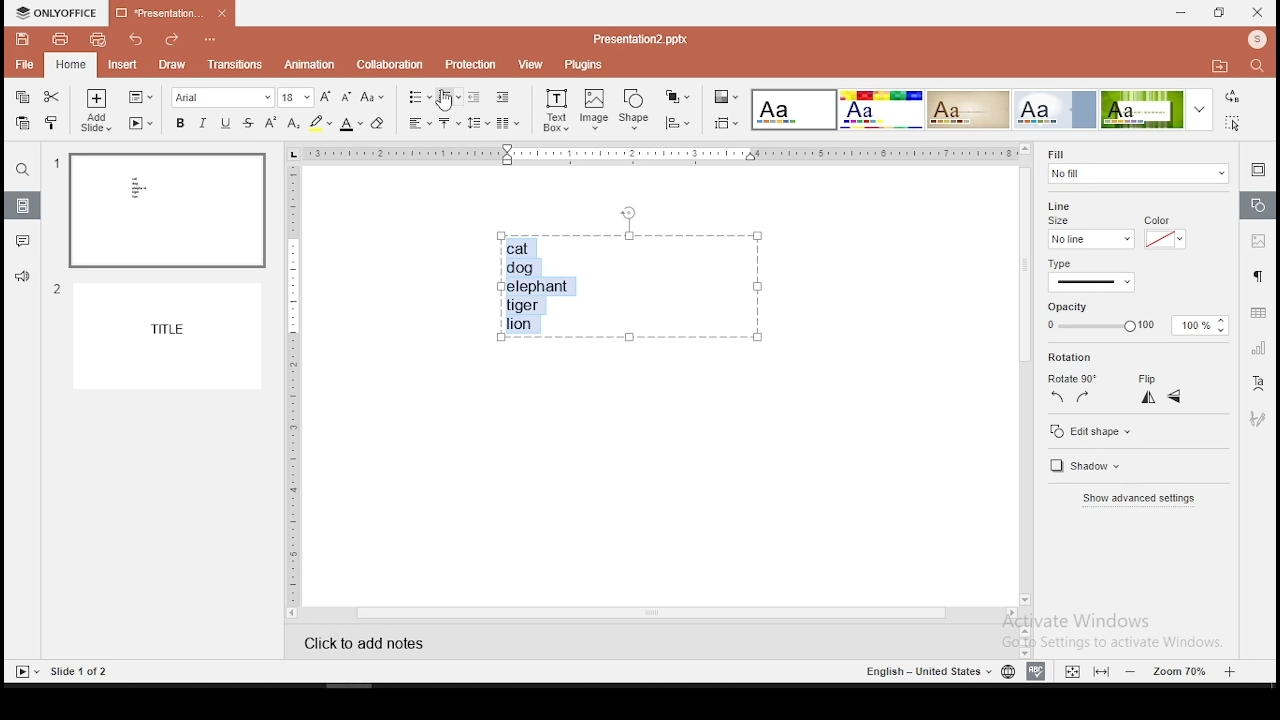  What do you see at coordinates (504, 98) in the screenshot?
I see `increase indent` at bounding box center [504, 98].